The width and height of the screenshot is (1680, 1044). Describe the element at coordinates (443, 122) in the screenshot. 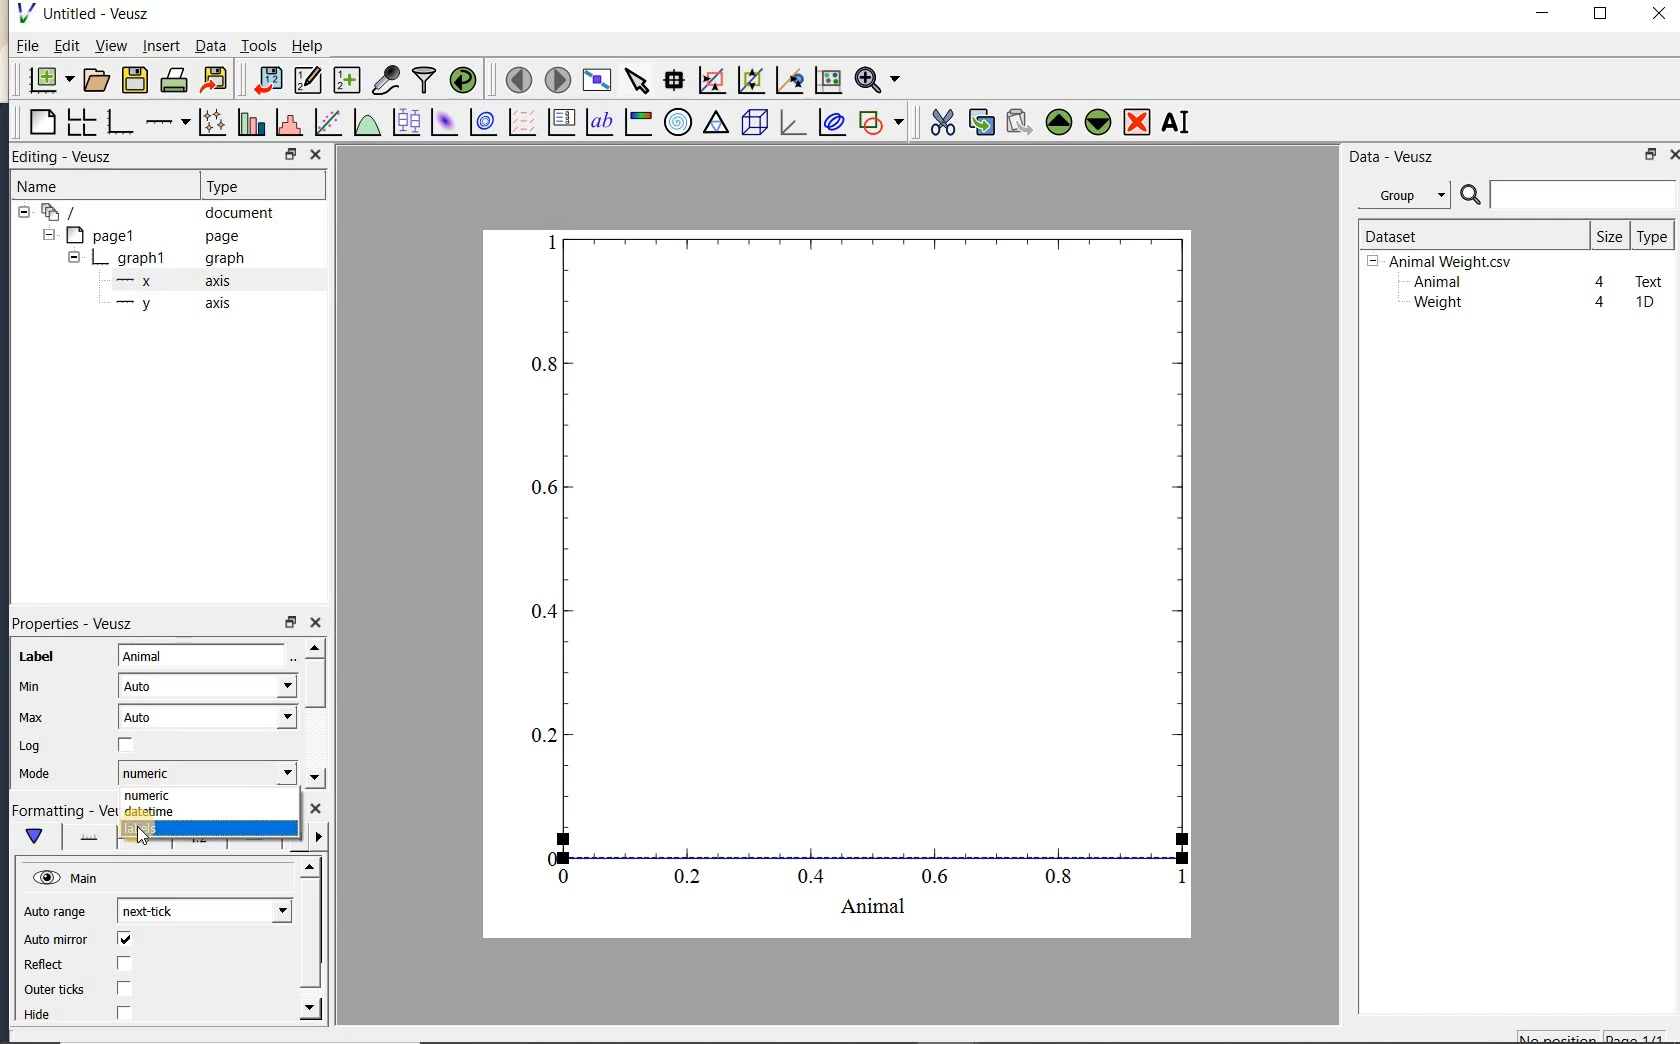

I see `plot a 2d dataset as an image` at that location.